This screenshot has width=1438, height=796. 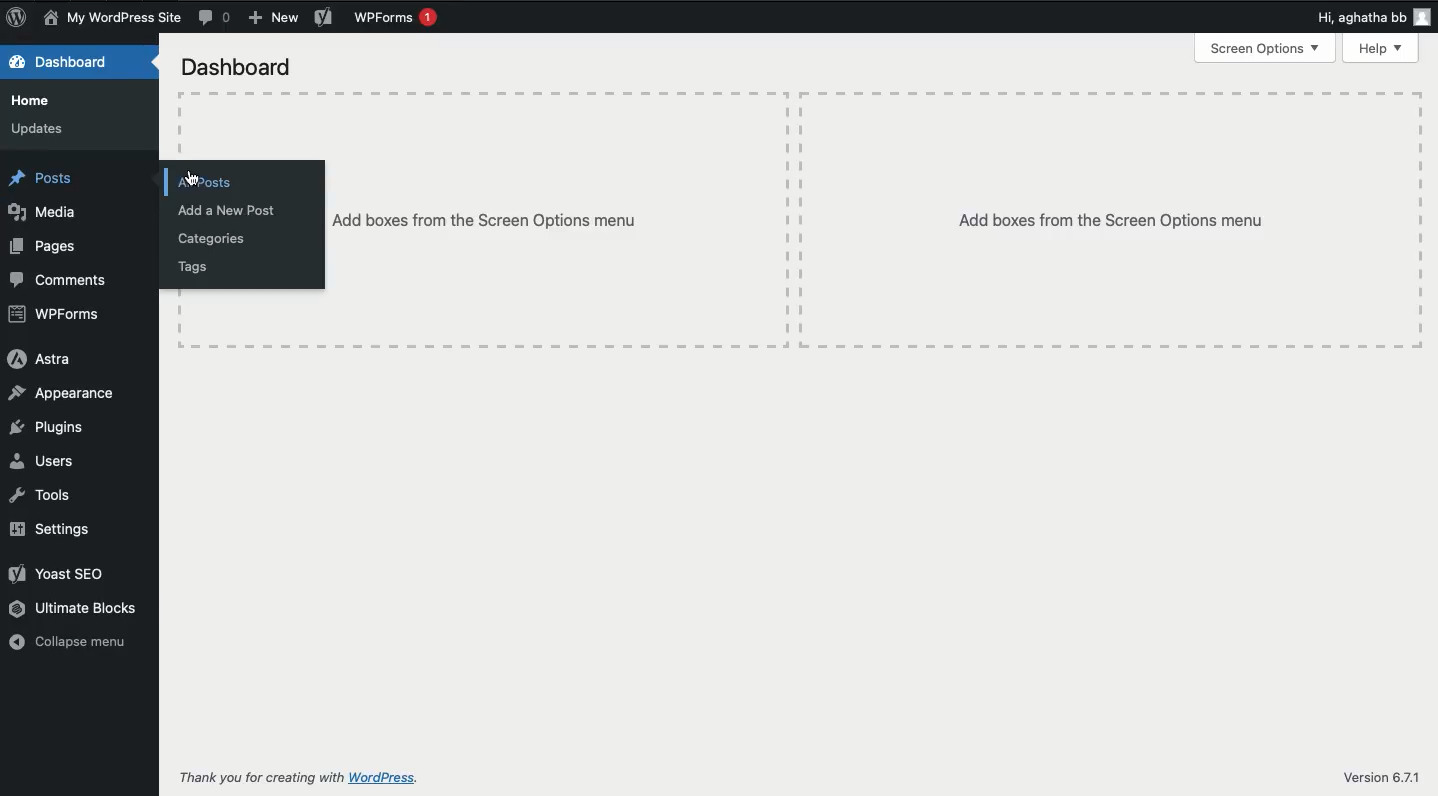 I want to click on All posts, so click(x=210, y=182).